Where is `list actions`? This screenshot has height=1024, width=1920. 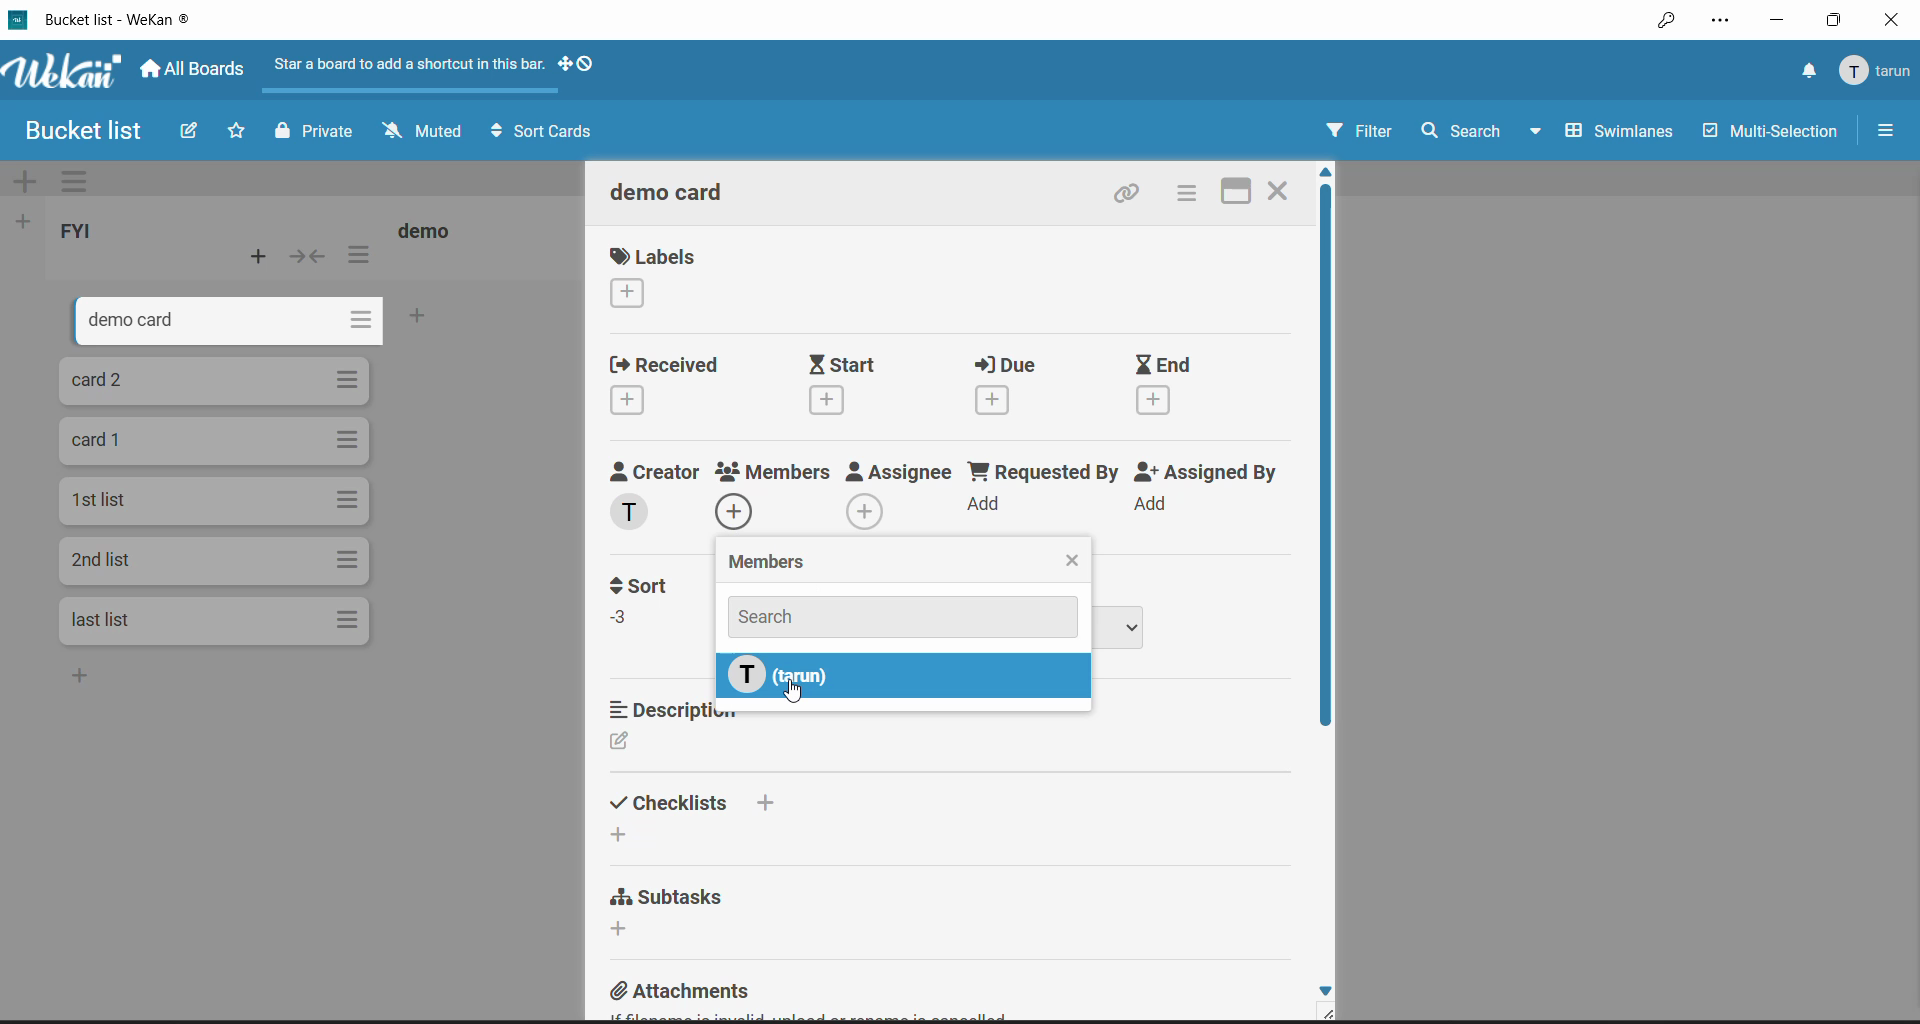 list actions is located at coordinates (359, 253).